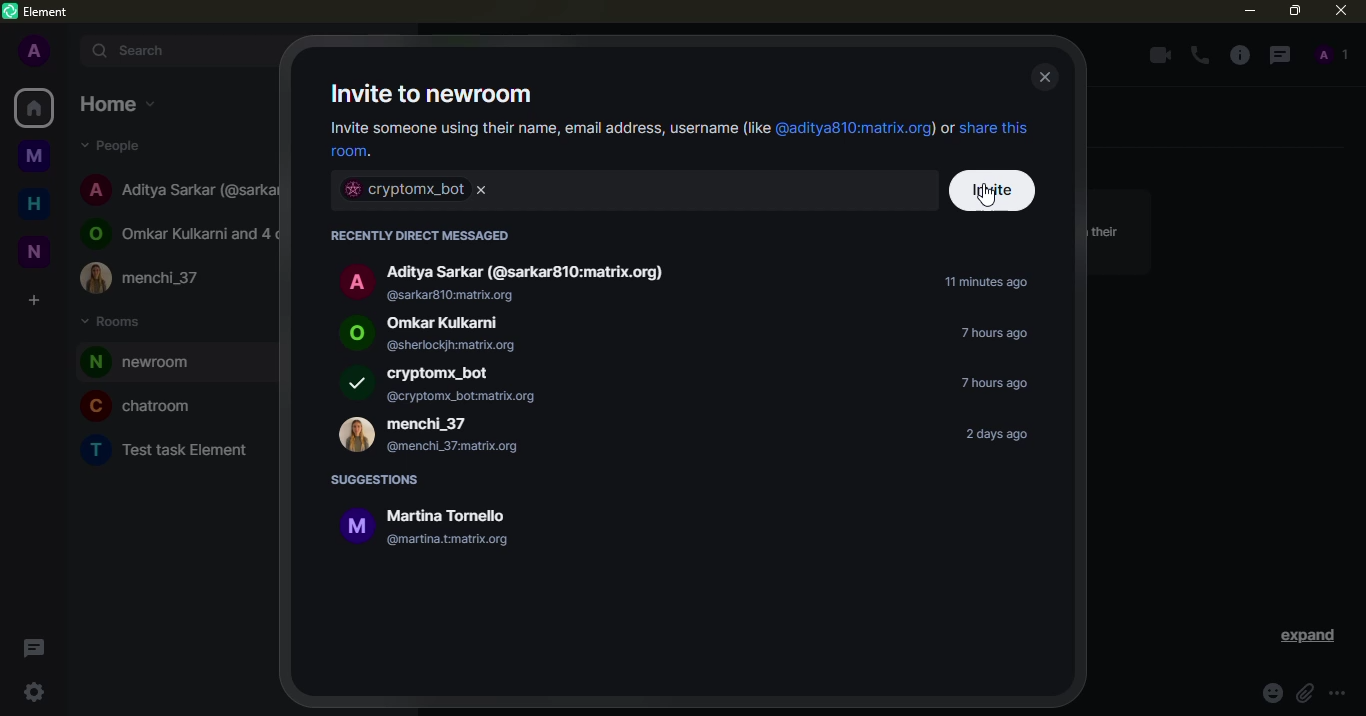 Image resolution: width=1366 pixels, height=716 pixels. I want to click on Omkar Kulkarni
@sherlockjh:matrix.org, so click(428, 334).